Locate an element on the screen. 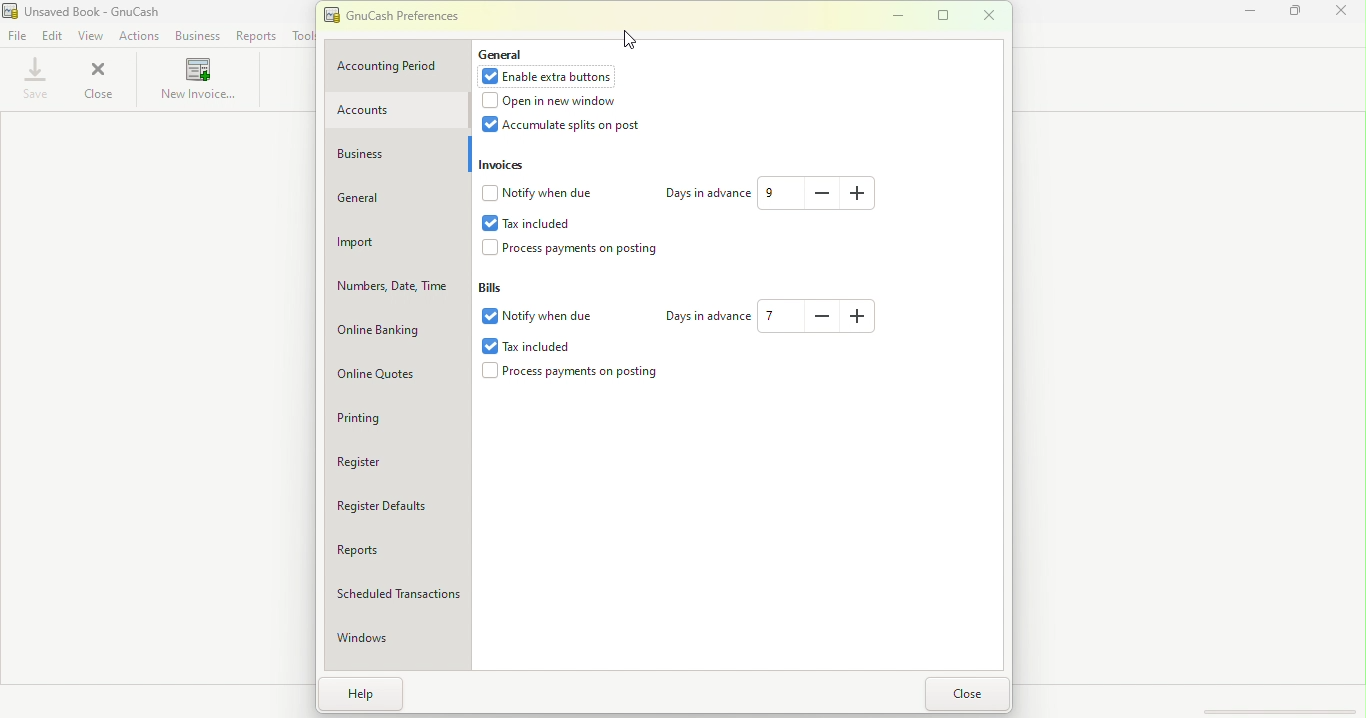 This screenshot has width=1366, height=718. Tax included is located at coordinates (531, 223).